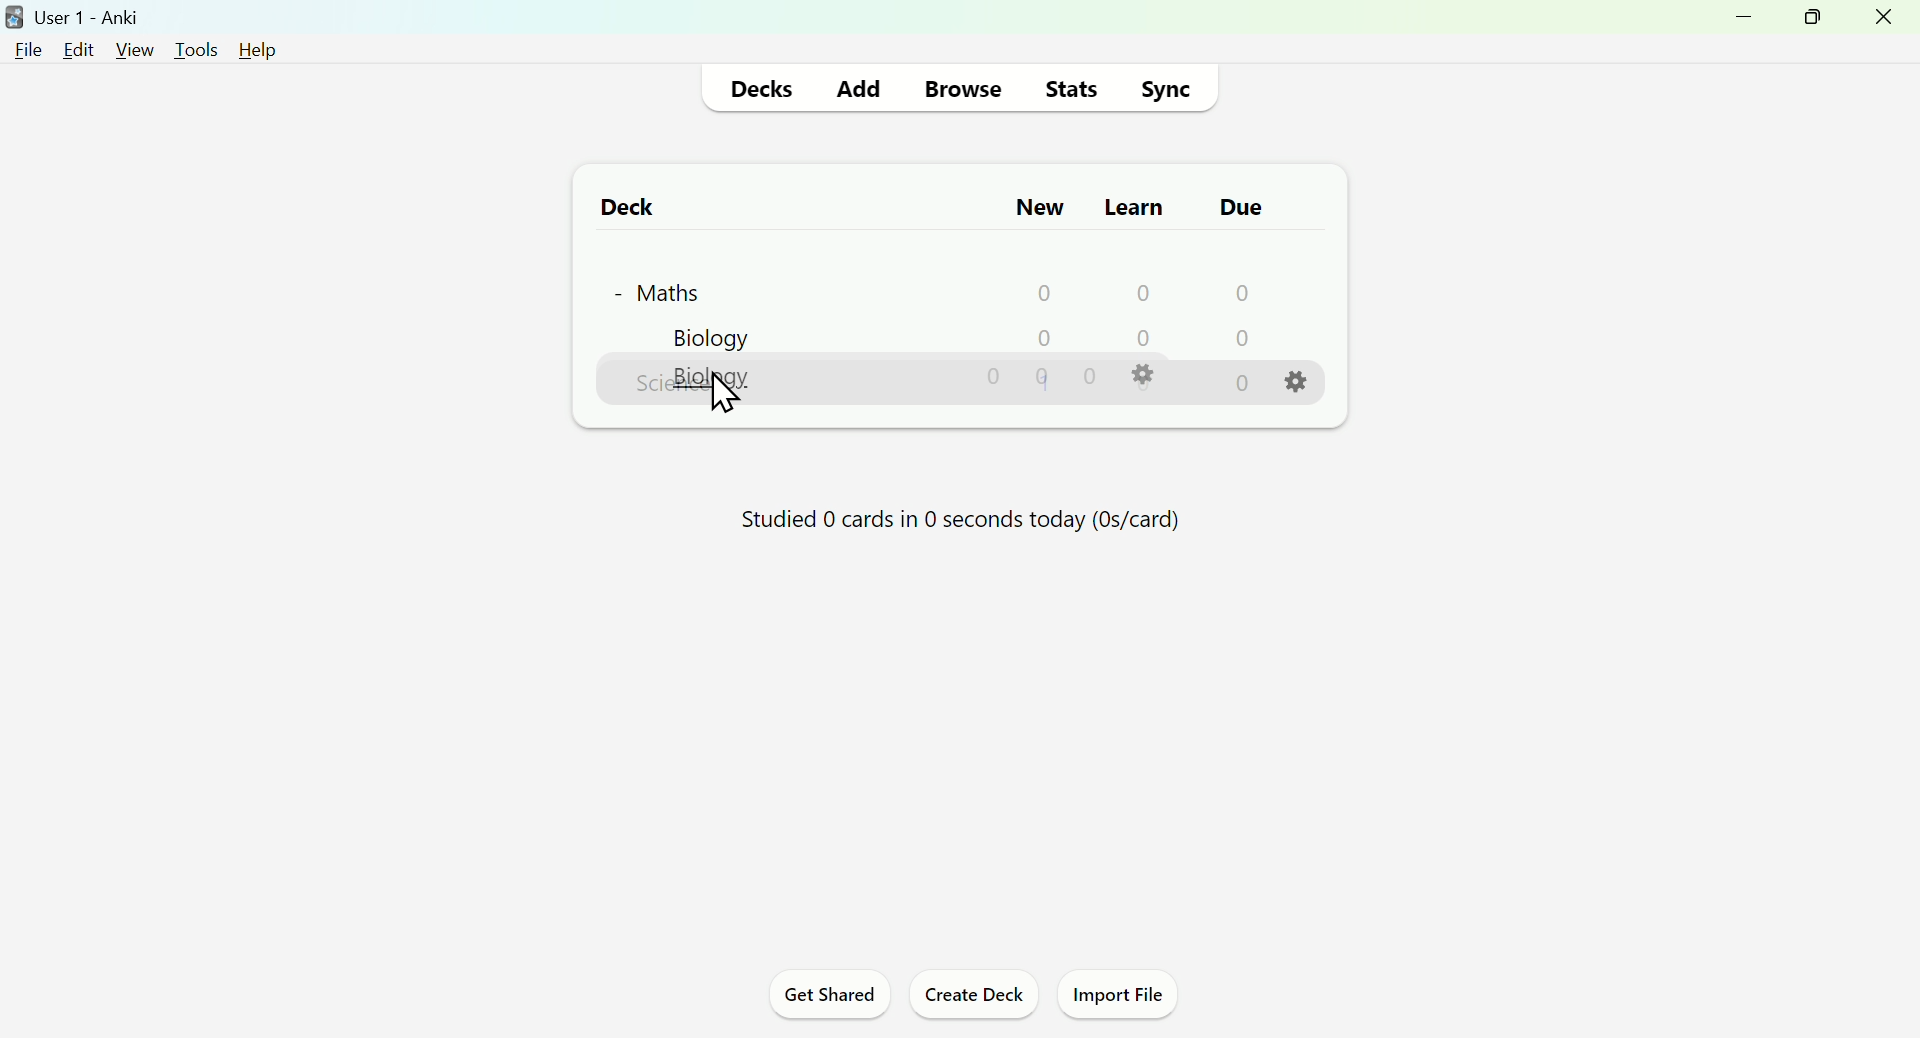  What do you see at coordinates (1044, 382) in the screenshot?
I see `0` at bounding box center [1044, 382].